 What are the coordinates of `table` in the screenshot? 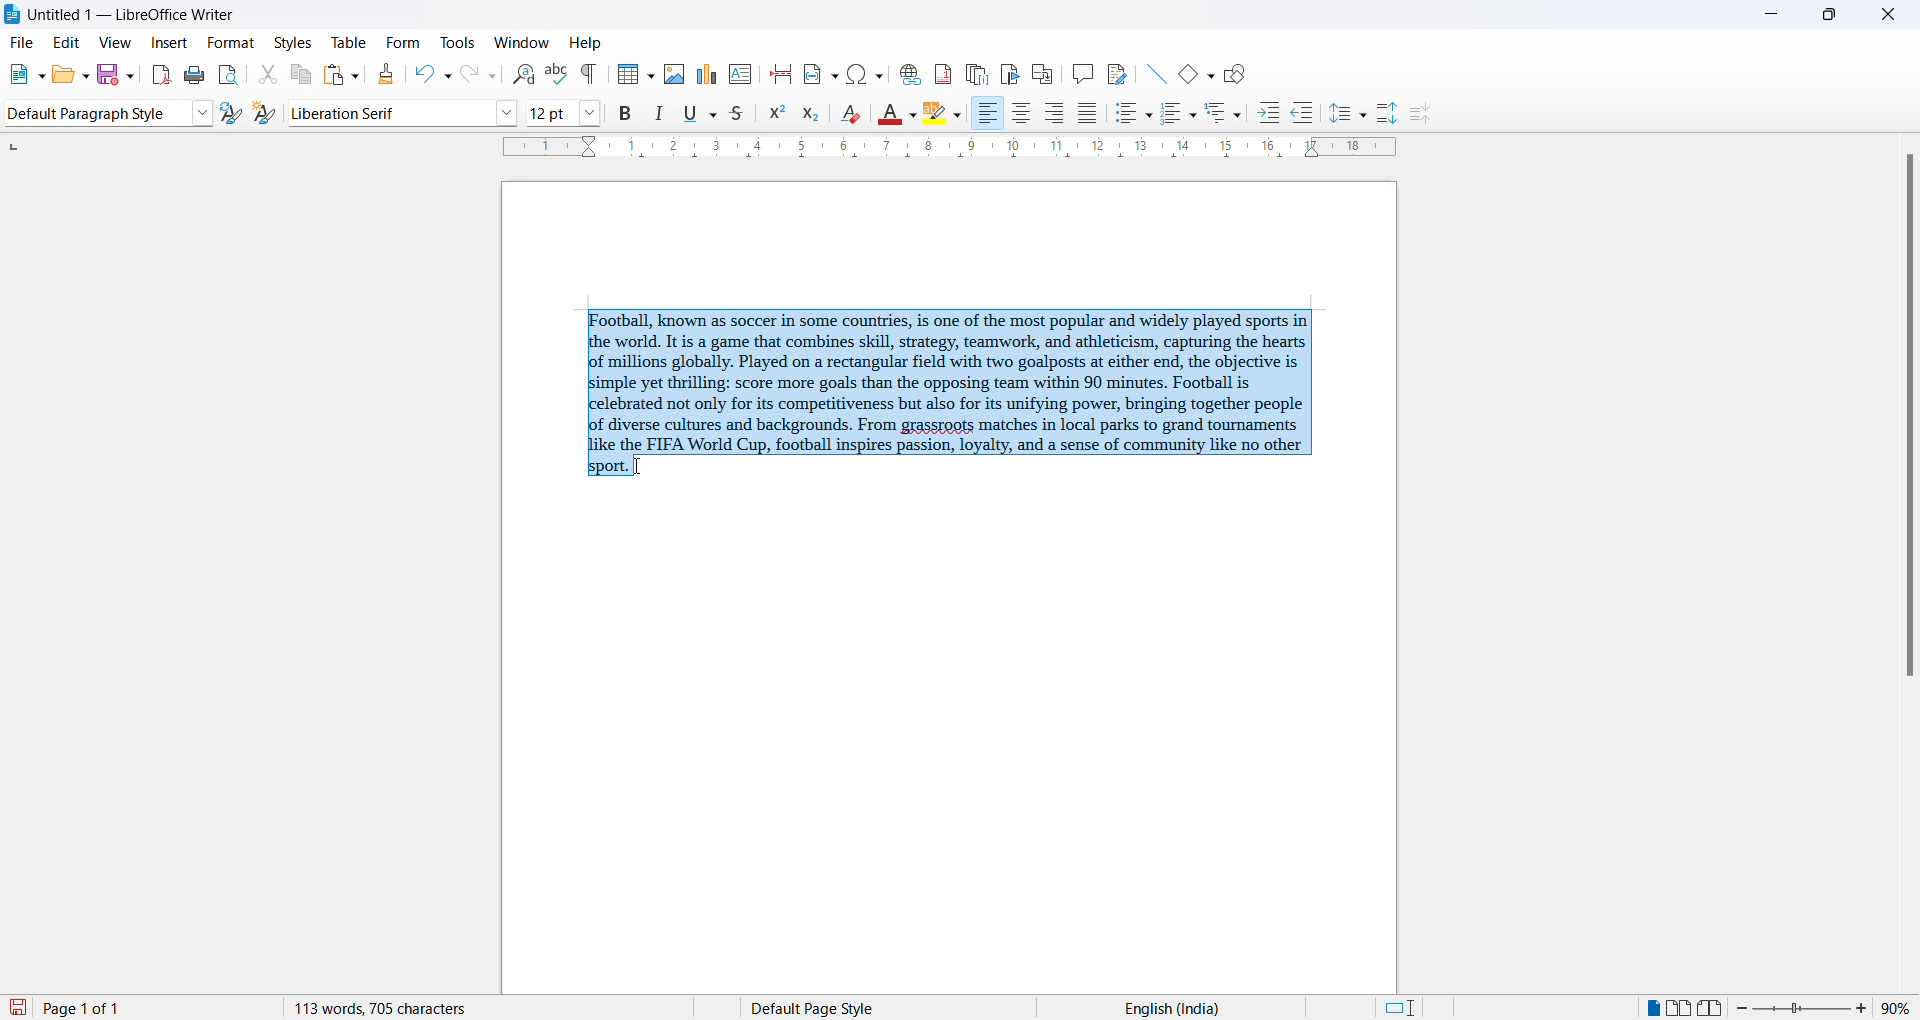 It's located at (349, 41).